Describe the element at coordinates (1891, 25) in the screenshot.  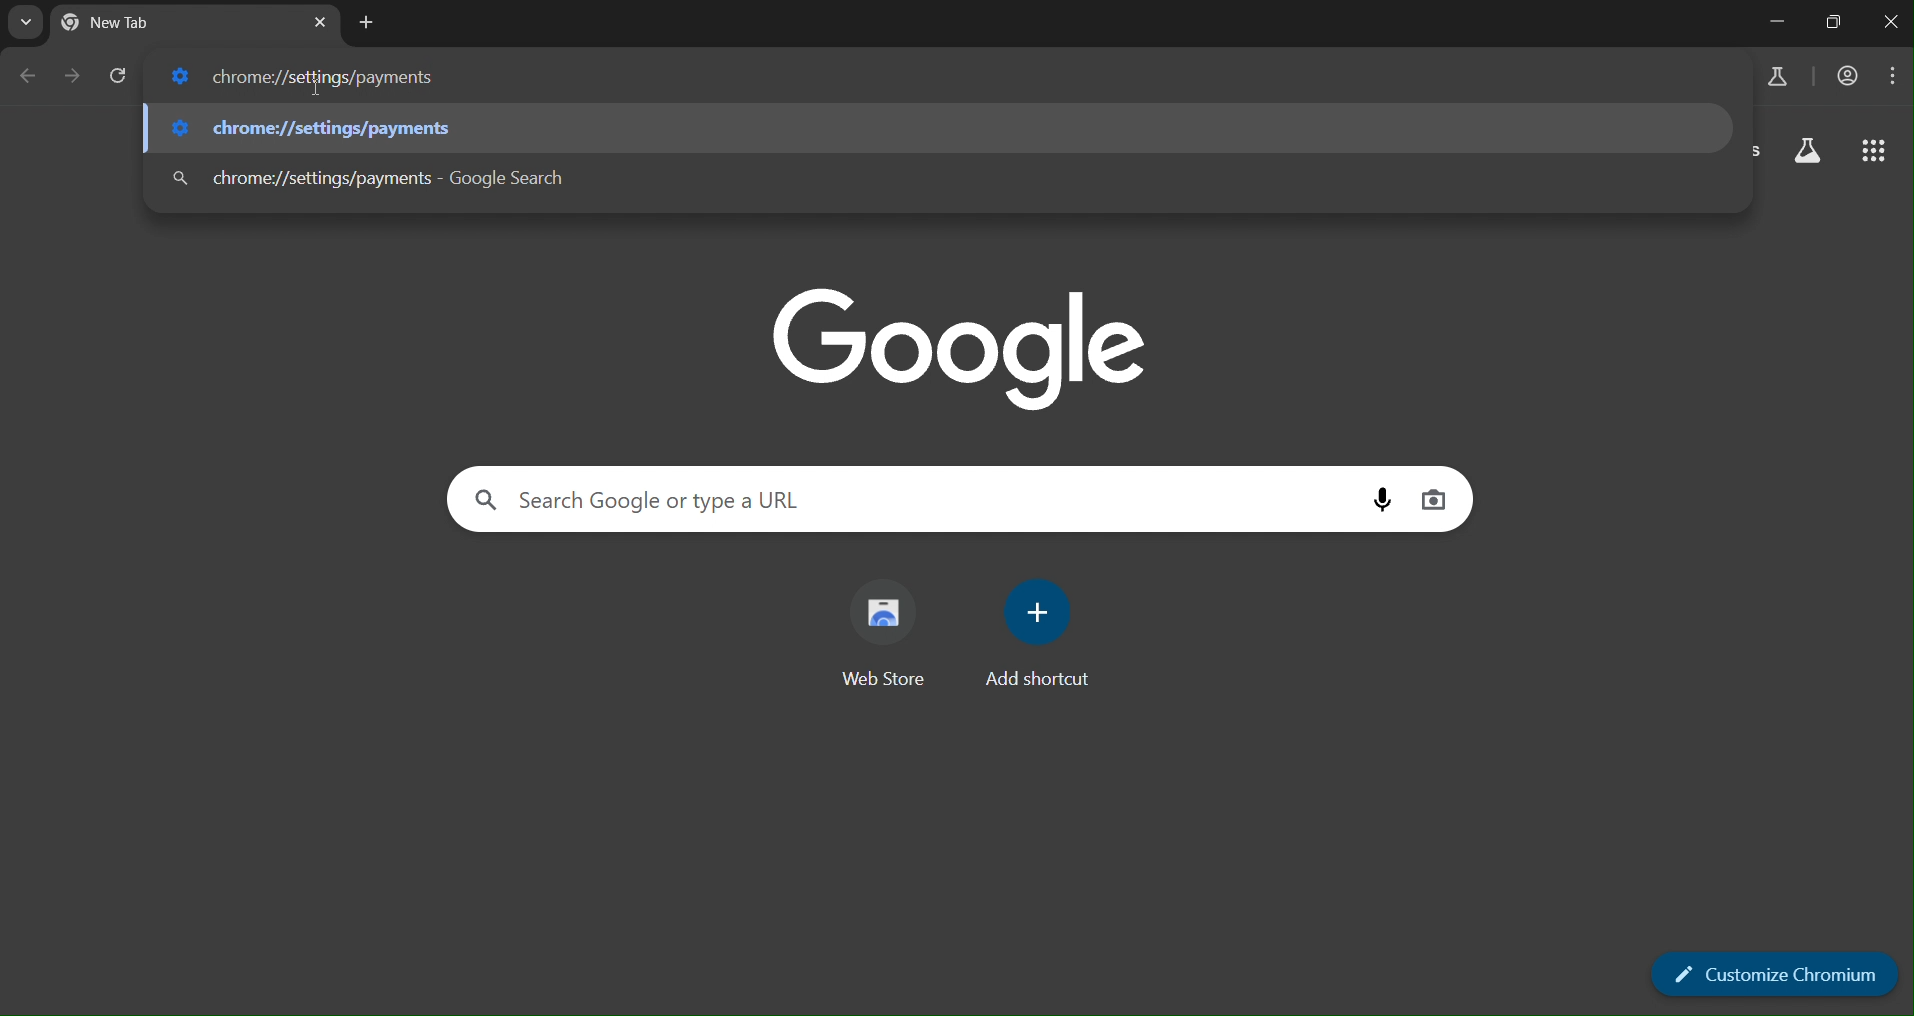
I see `close` at that location.